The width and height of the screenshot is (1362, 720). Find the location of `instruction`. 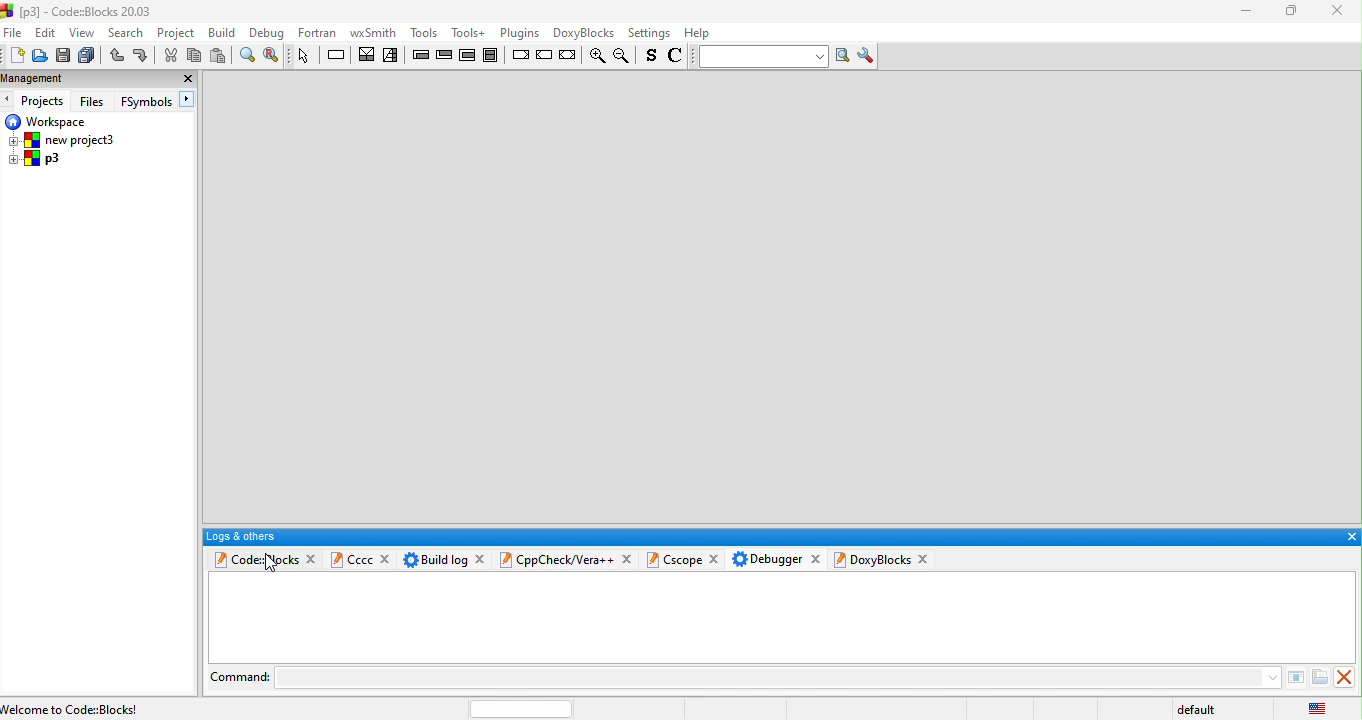

instruction is located at coordinates (338, 55).